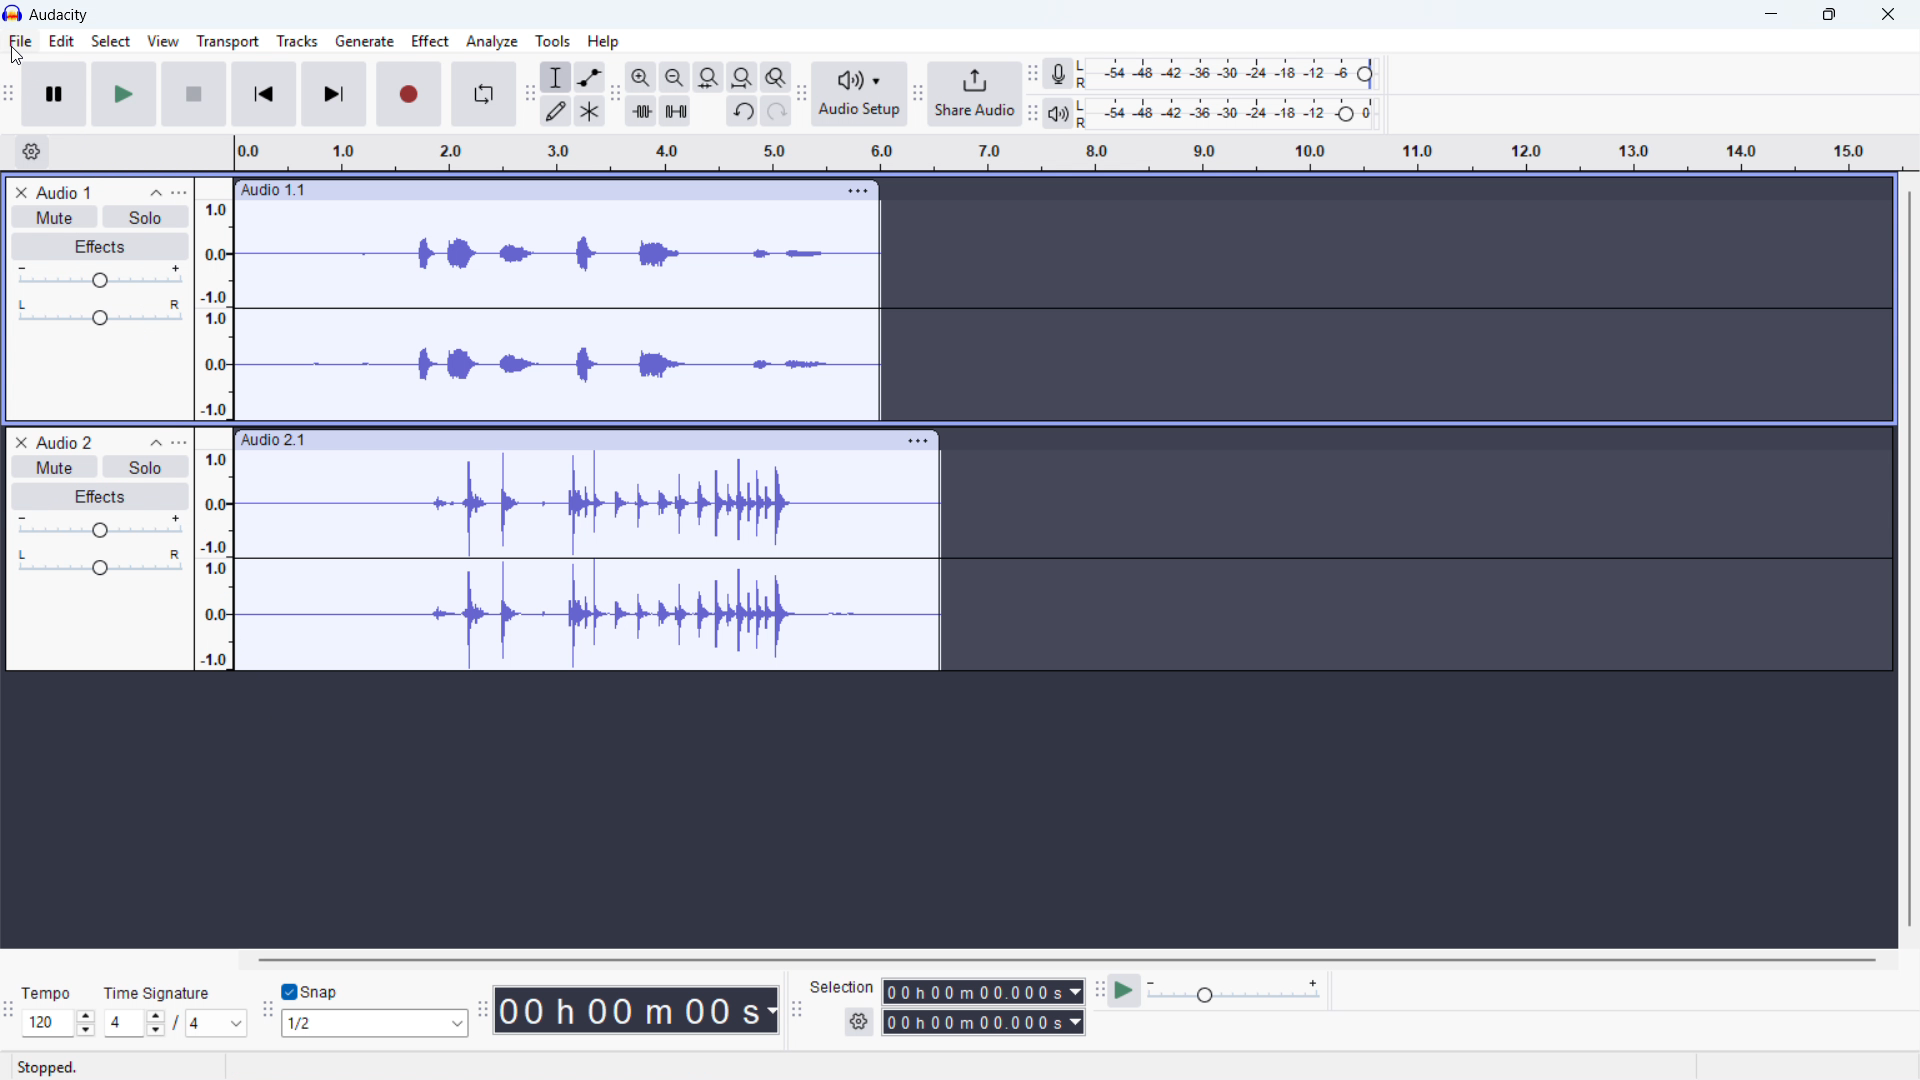  I want to click on remove track, so click(20, 192).